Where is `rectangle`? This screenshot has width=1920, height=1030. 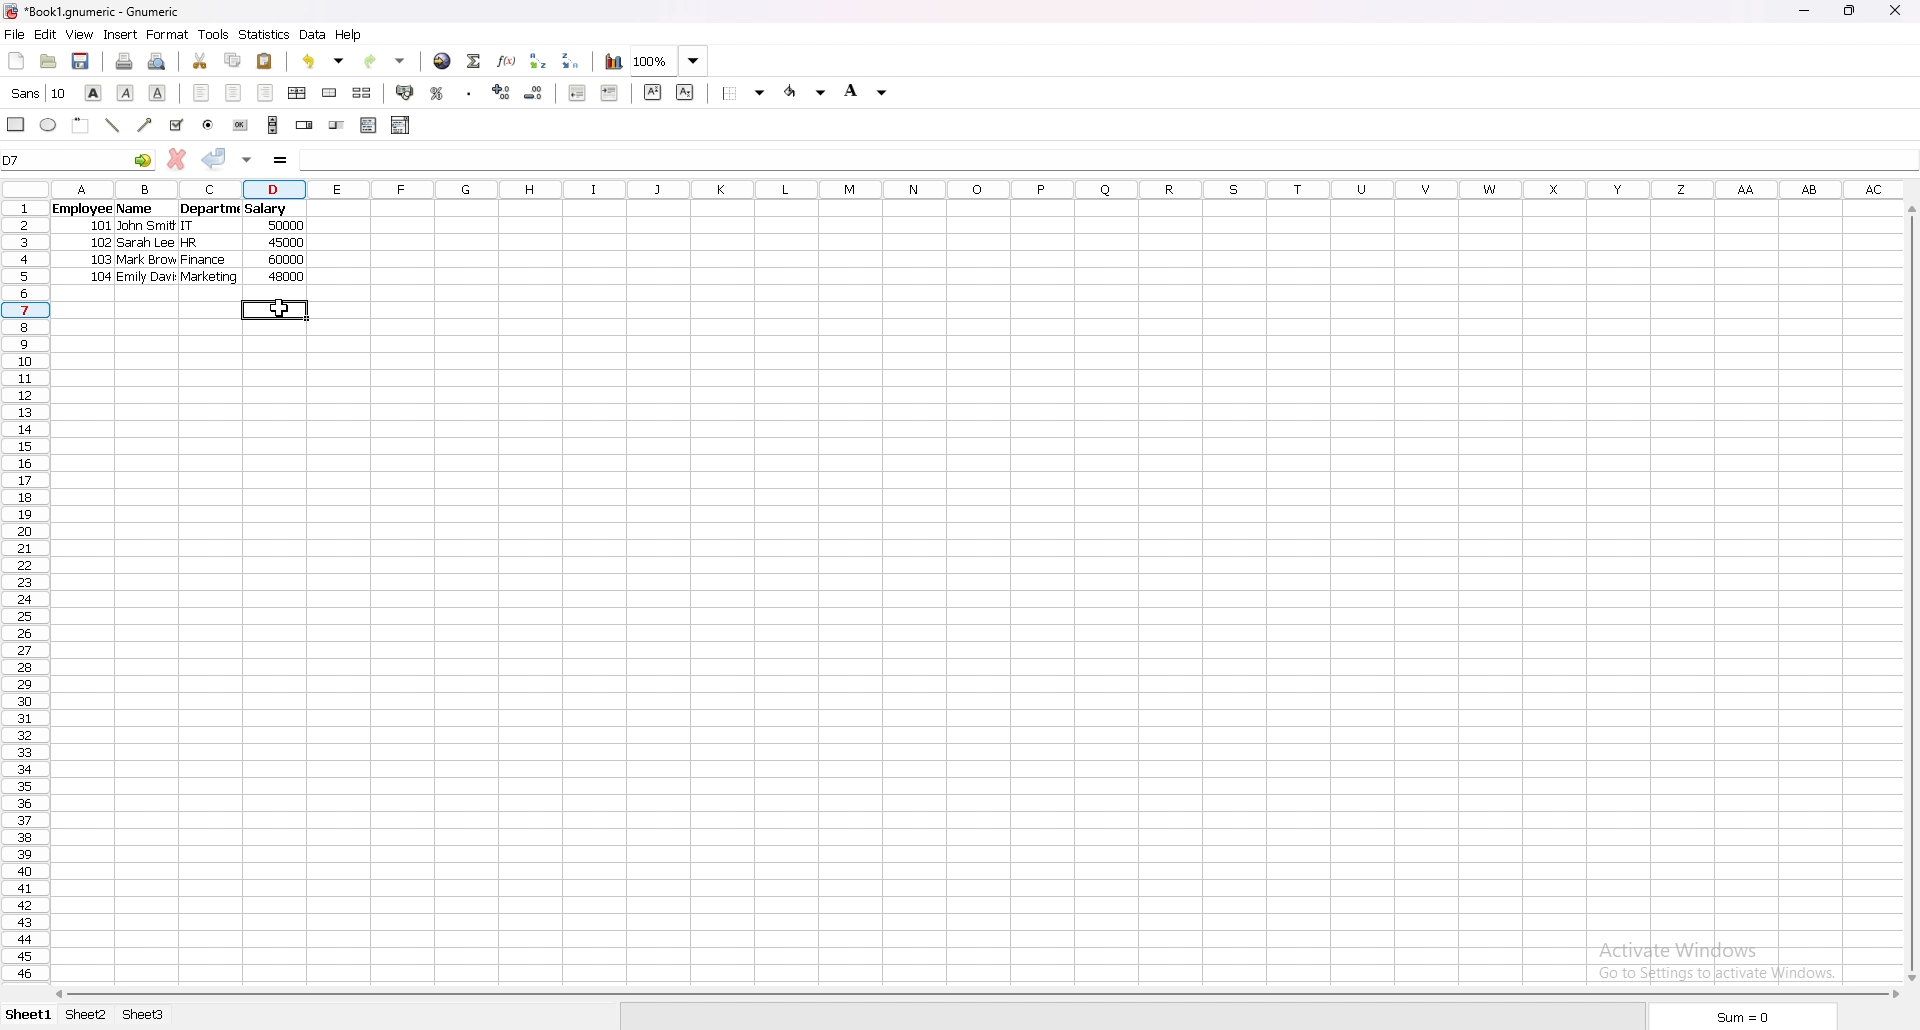
rectangle is located at coordinates (17, 124).